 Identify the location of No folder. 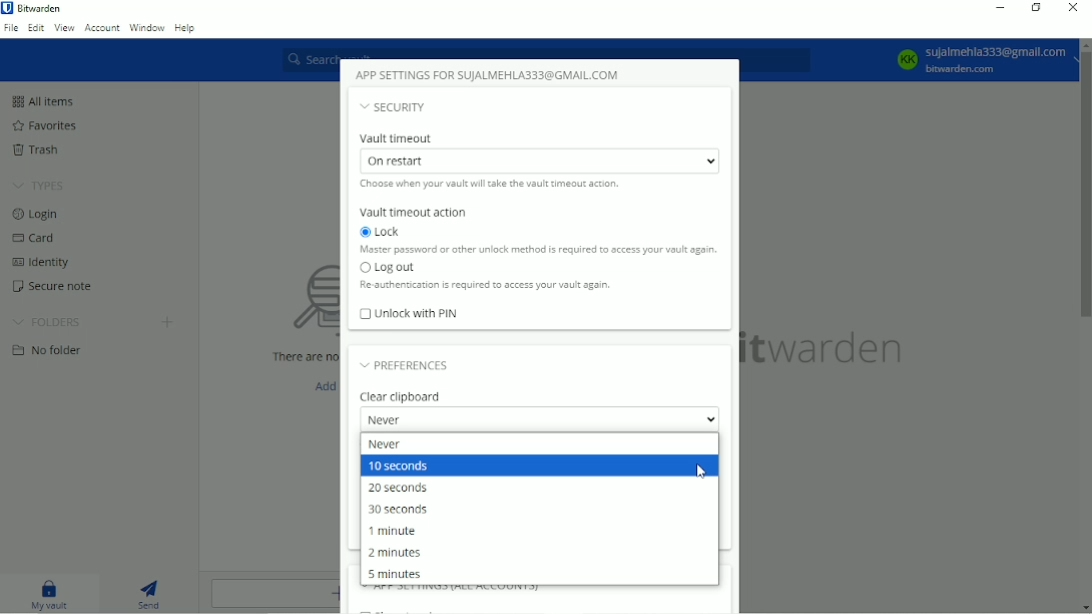
(54, 350).